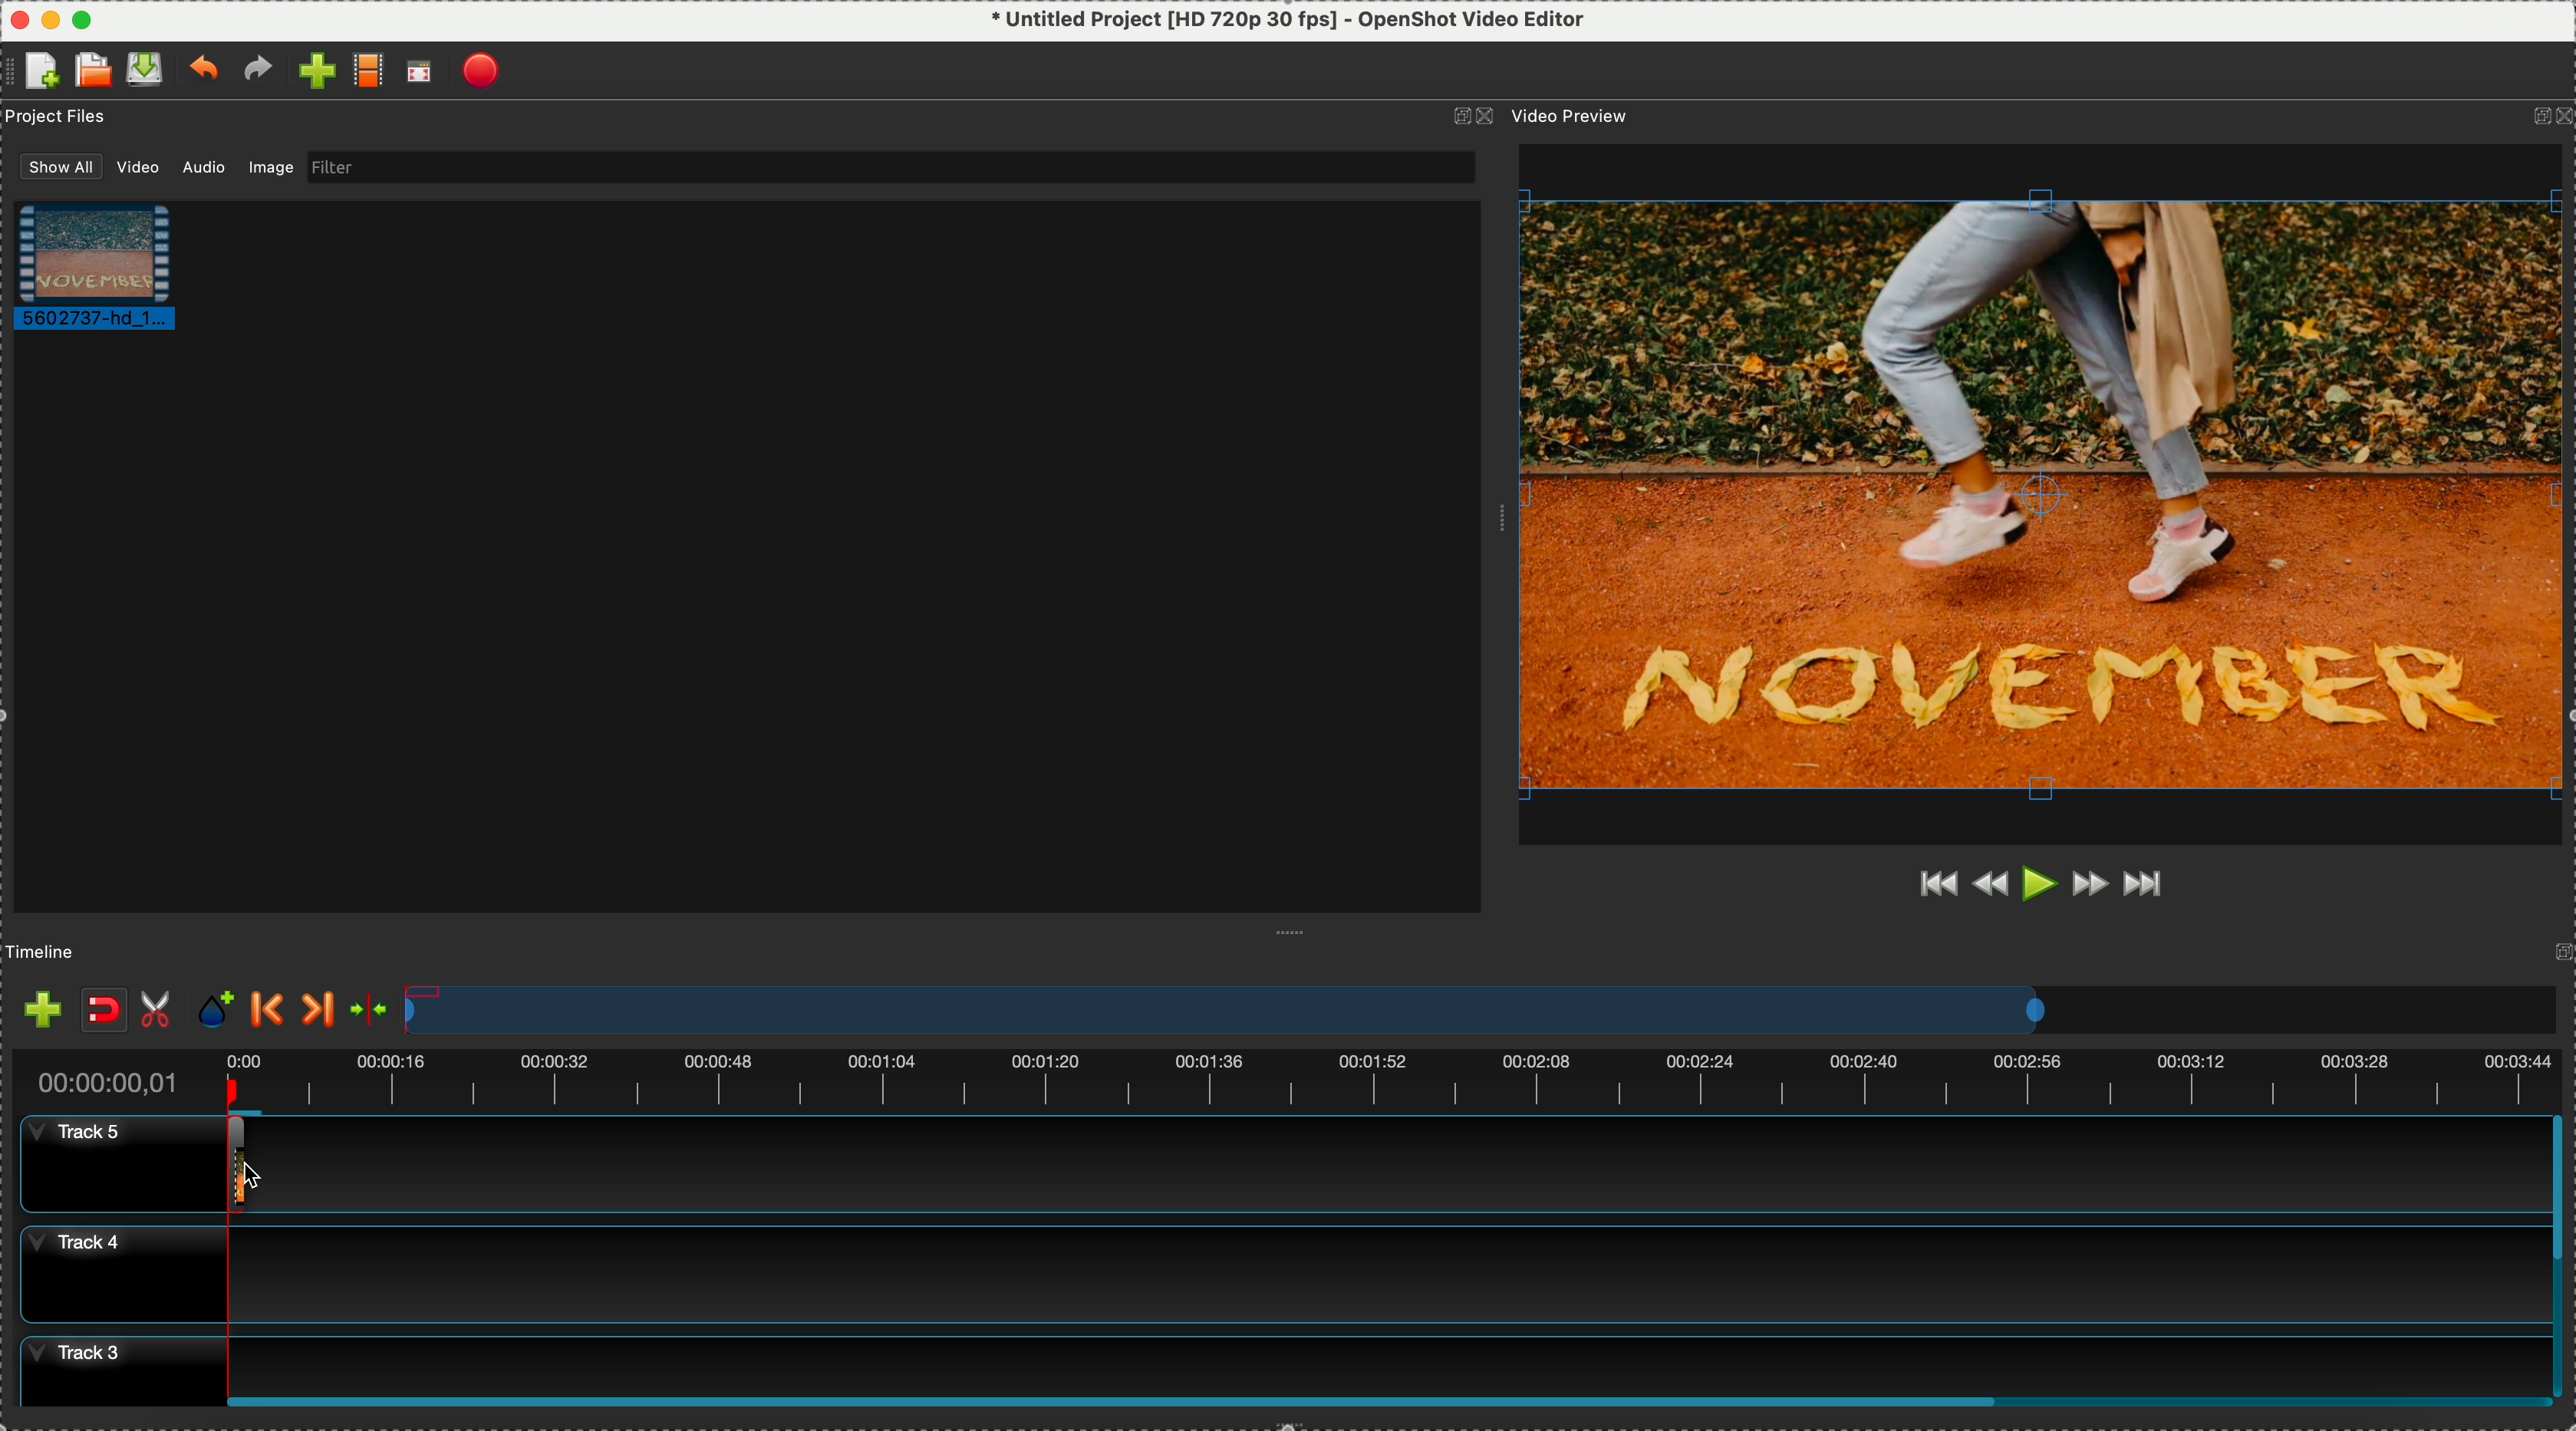 This screenshot has width=2576, height=1431. What do you see at coordinates (1272, 1275) in the screenshot?
I see `track 4` at bounding box center [1272, 1275].